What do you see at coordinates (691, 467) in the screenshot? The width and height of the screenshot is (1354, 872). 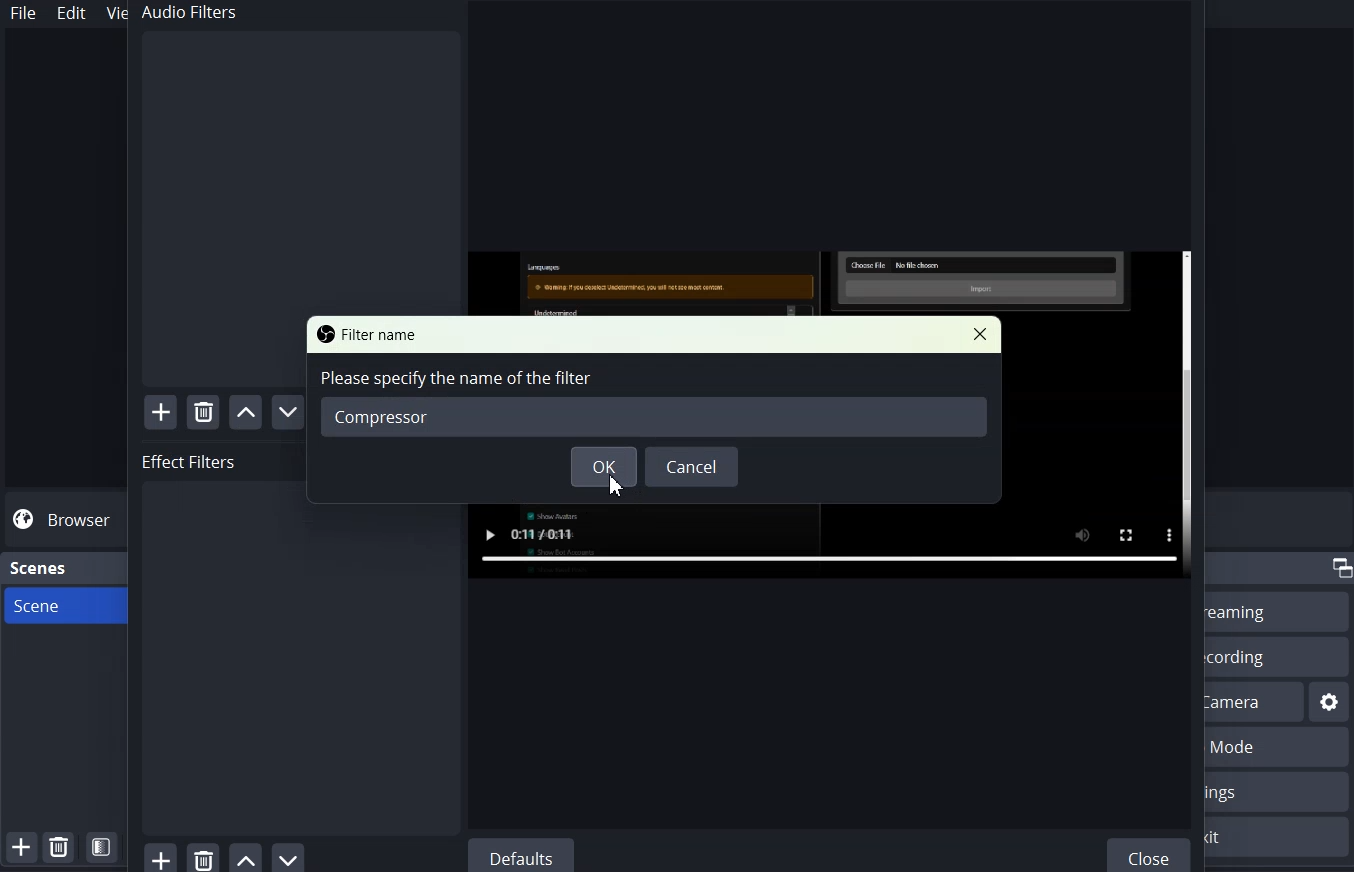 I see `Cancel` at bounding box center [691, 467].